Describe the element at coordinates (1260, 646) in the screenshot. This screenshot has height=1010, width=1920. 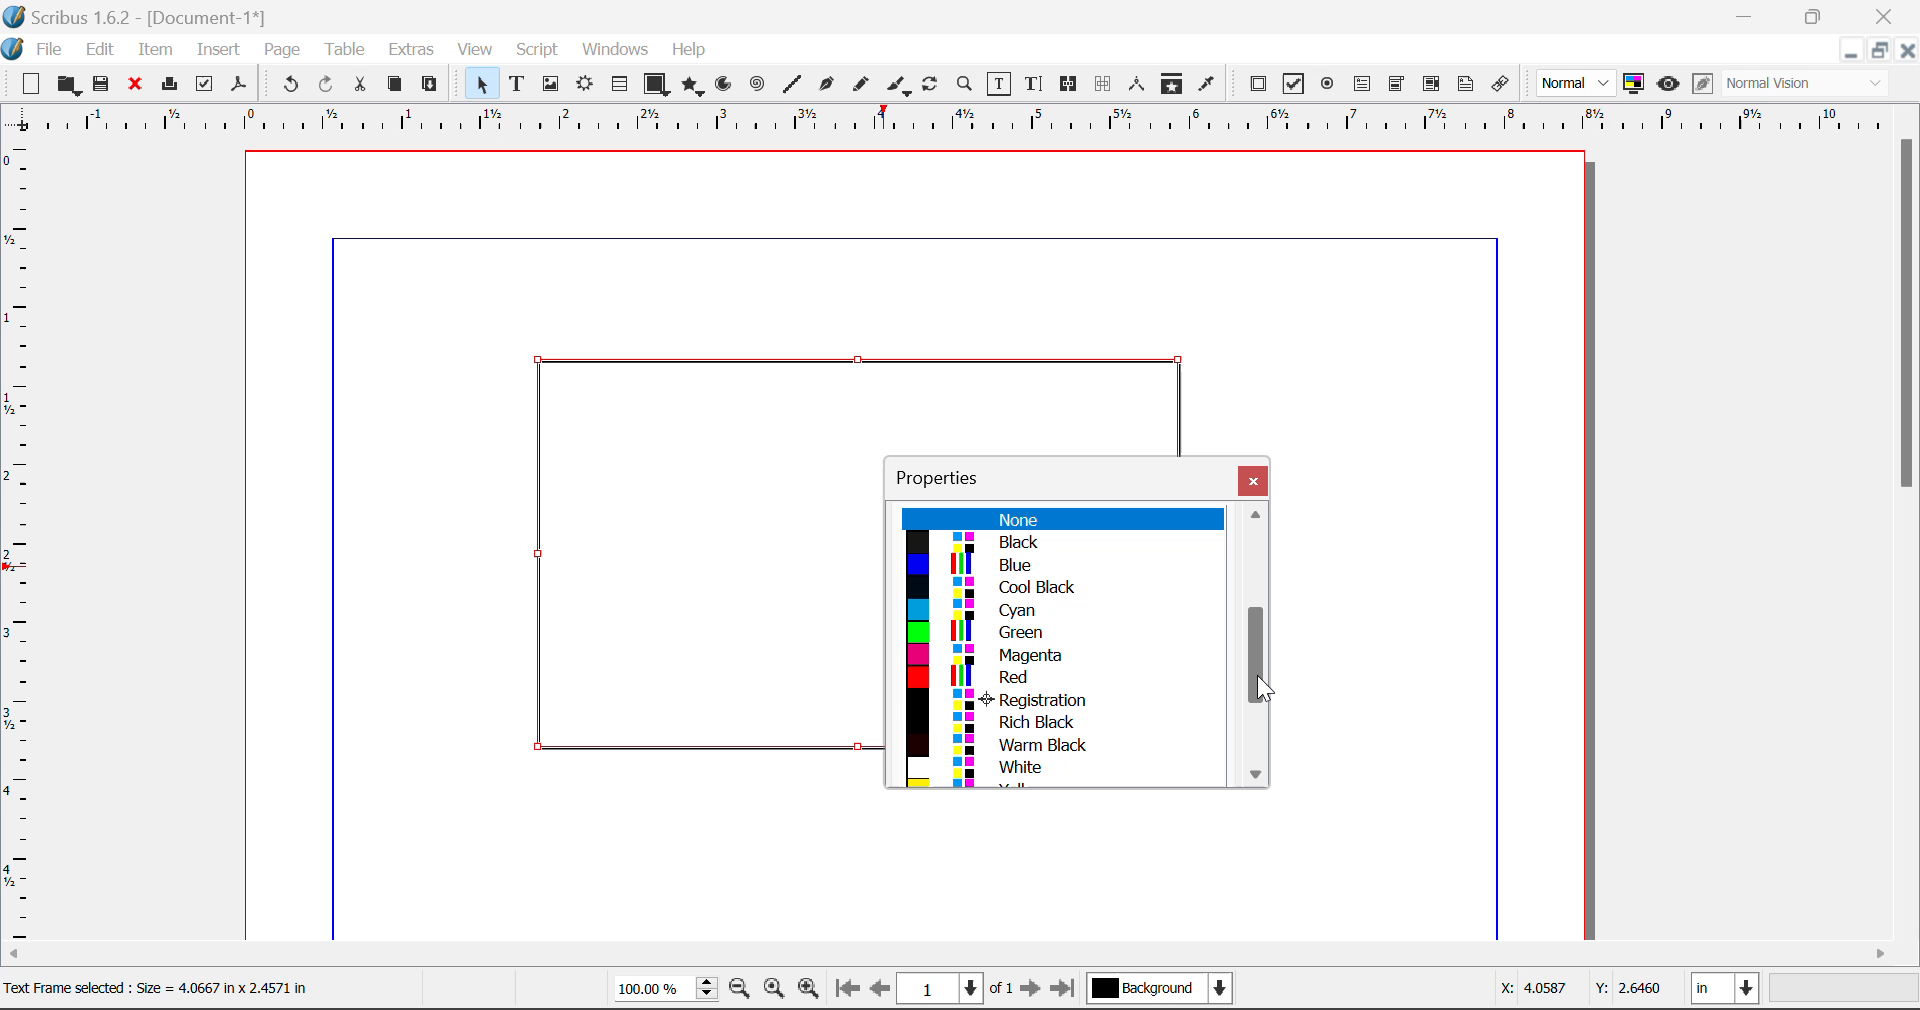
I see `Scroll Bar` at that location.